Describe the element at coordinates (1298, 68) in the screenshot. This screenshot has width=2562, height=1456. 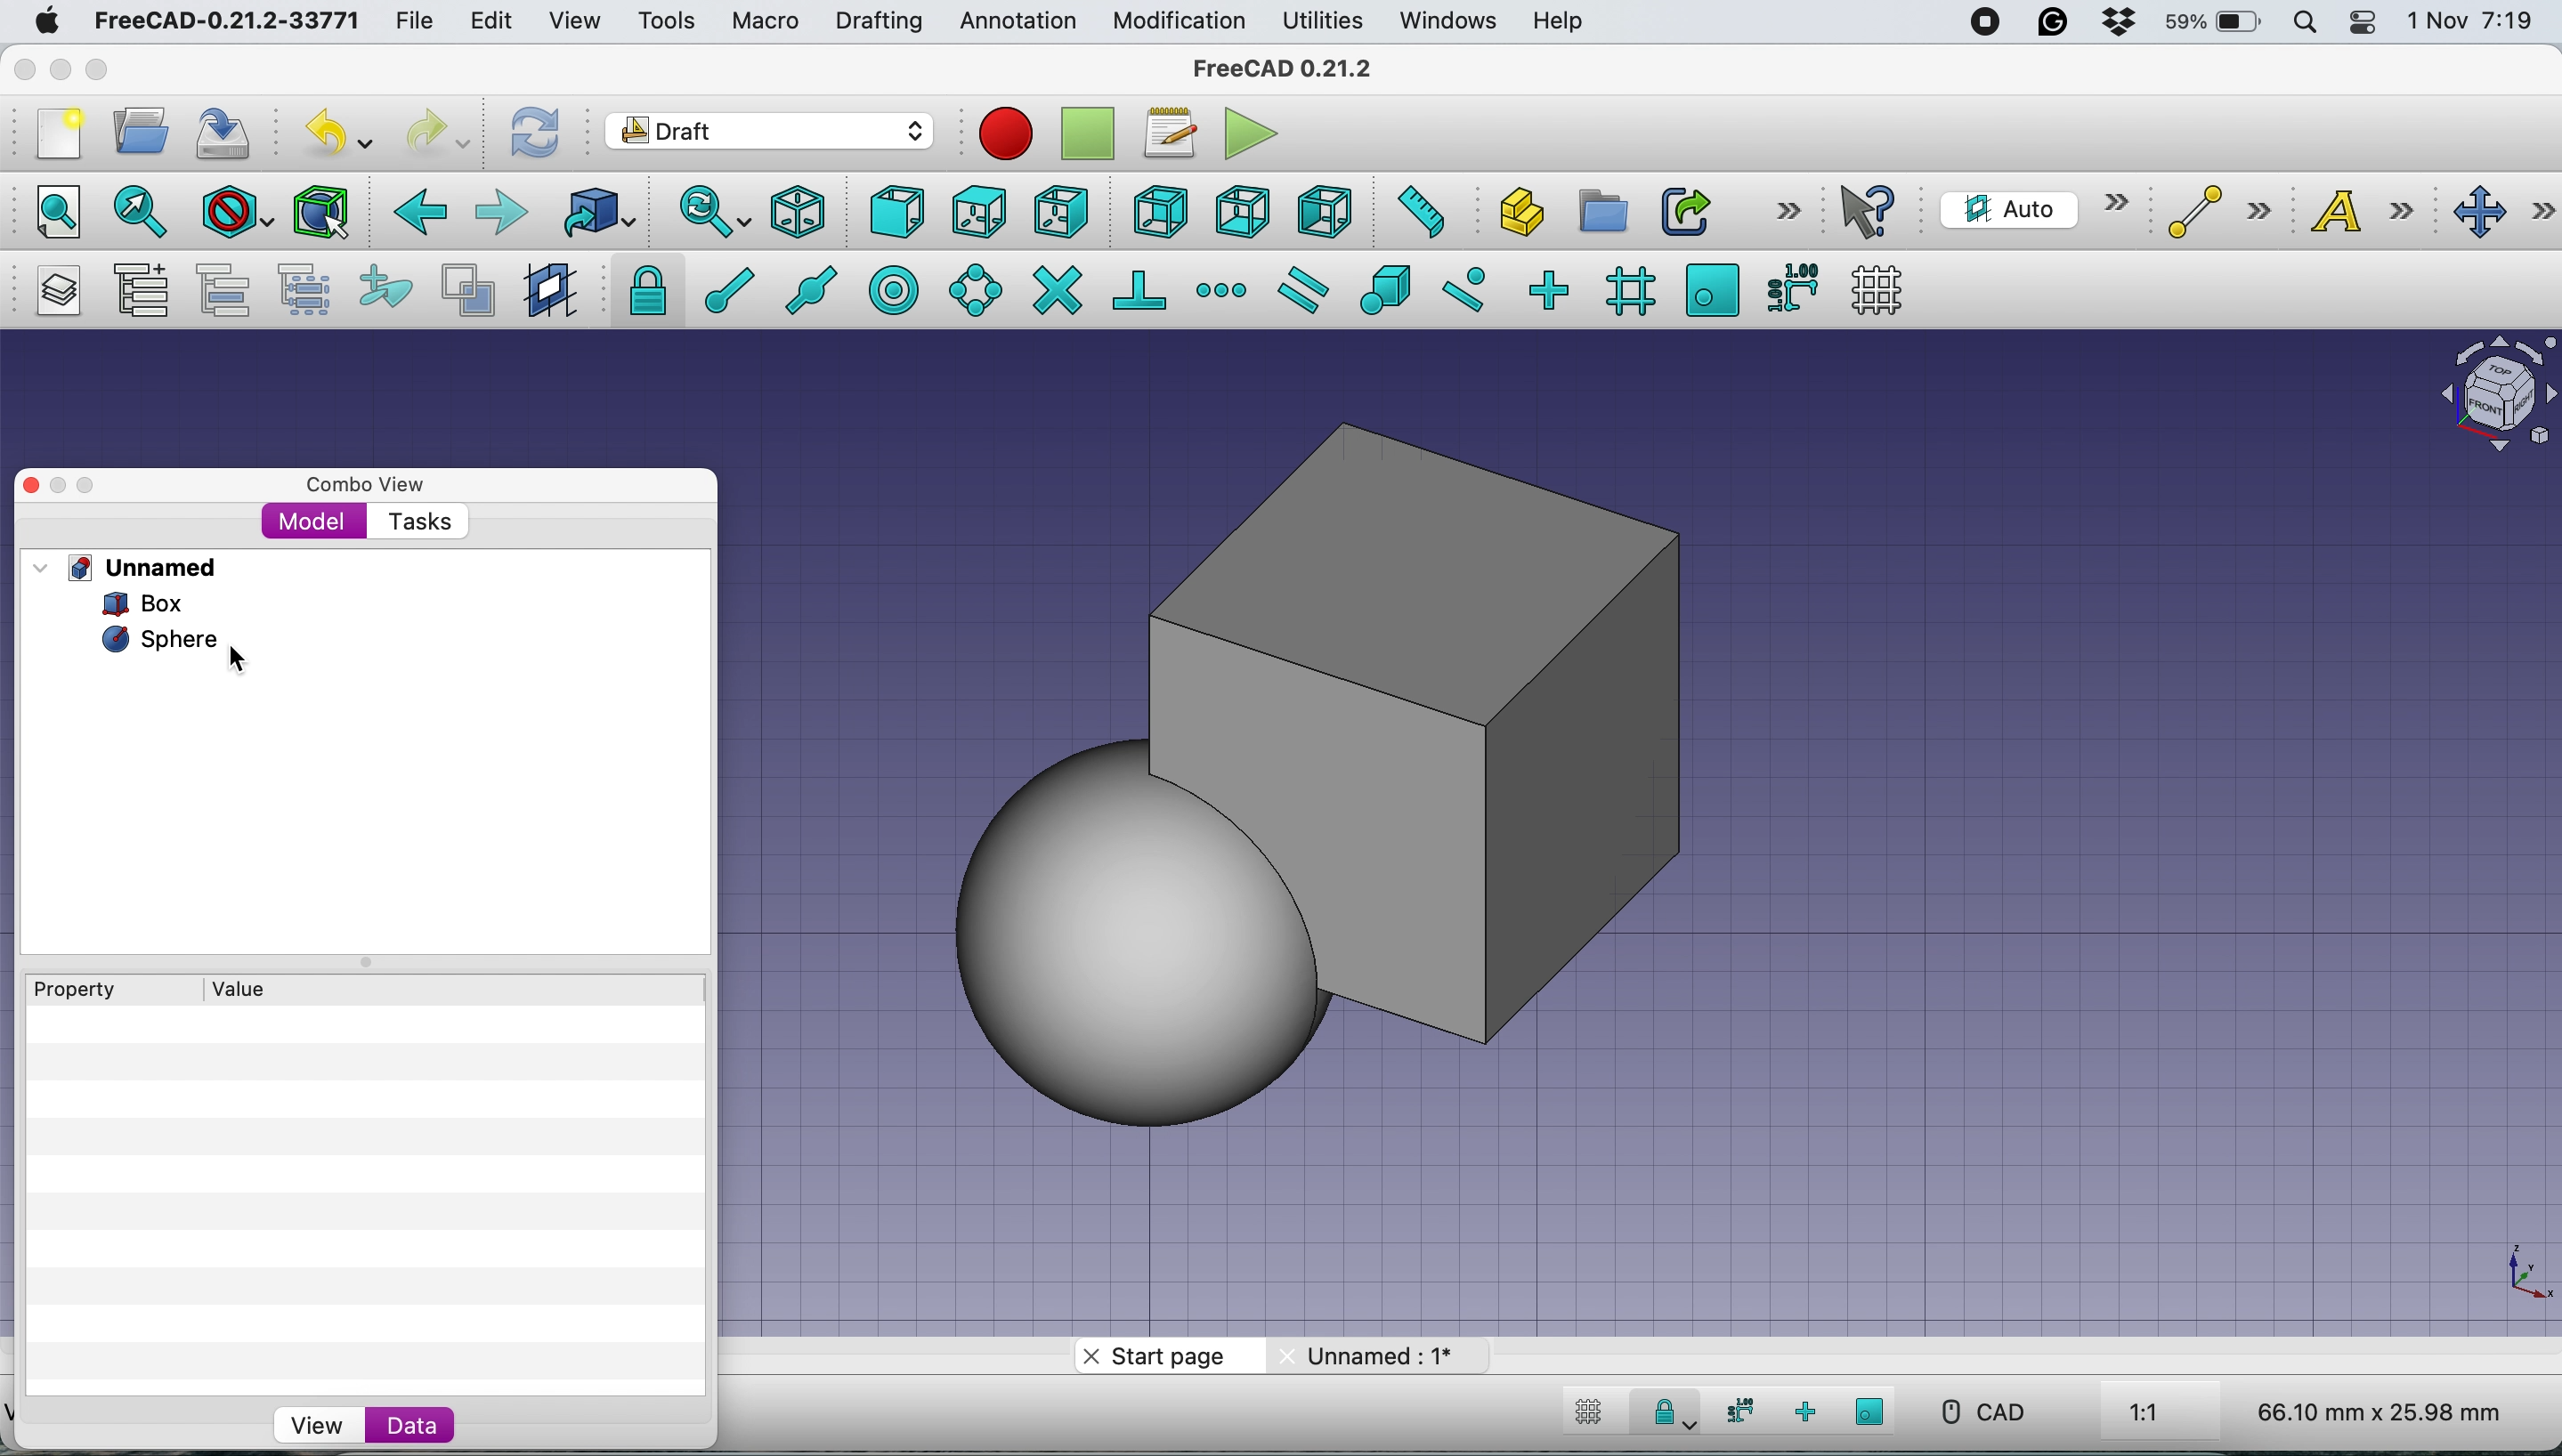
I see `freecad` at that location.